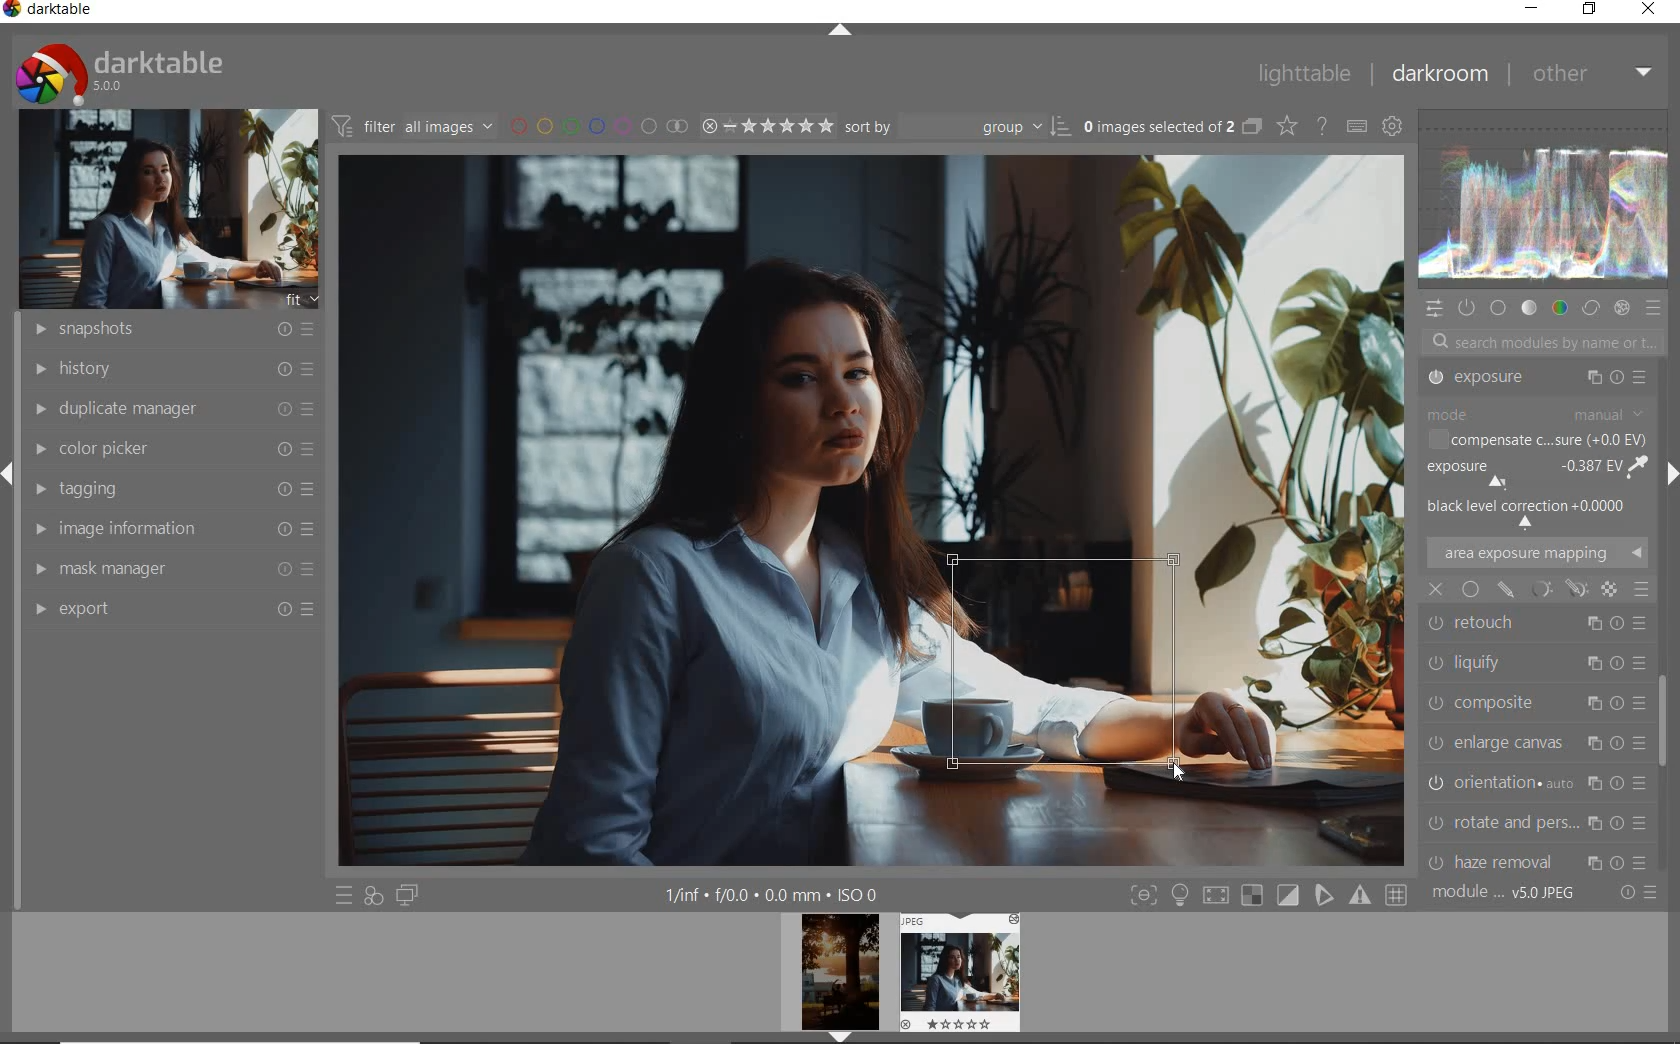 Image resolution: width=1680 pixels, height=1044 pixels. Describe the element at coordinates (1305, 74) in the screenshot. I see `LIGHTTABLE` at that location.